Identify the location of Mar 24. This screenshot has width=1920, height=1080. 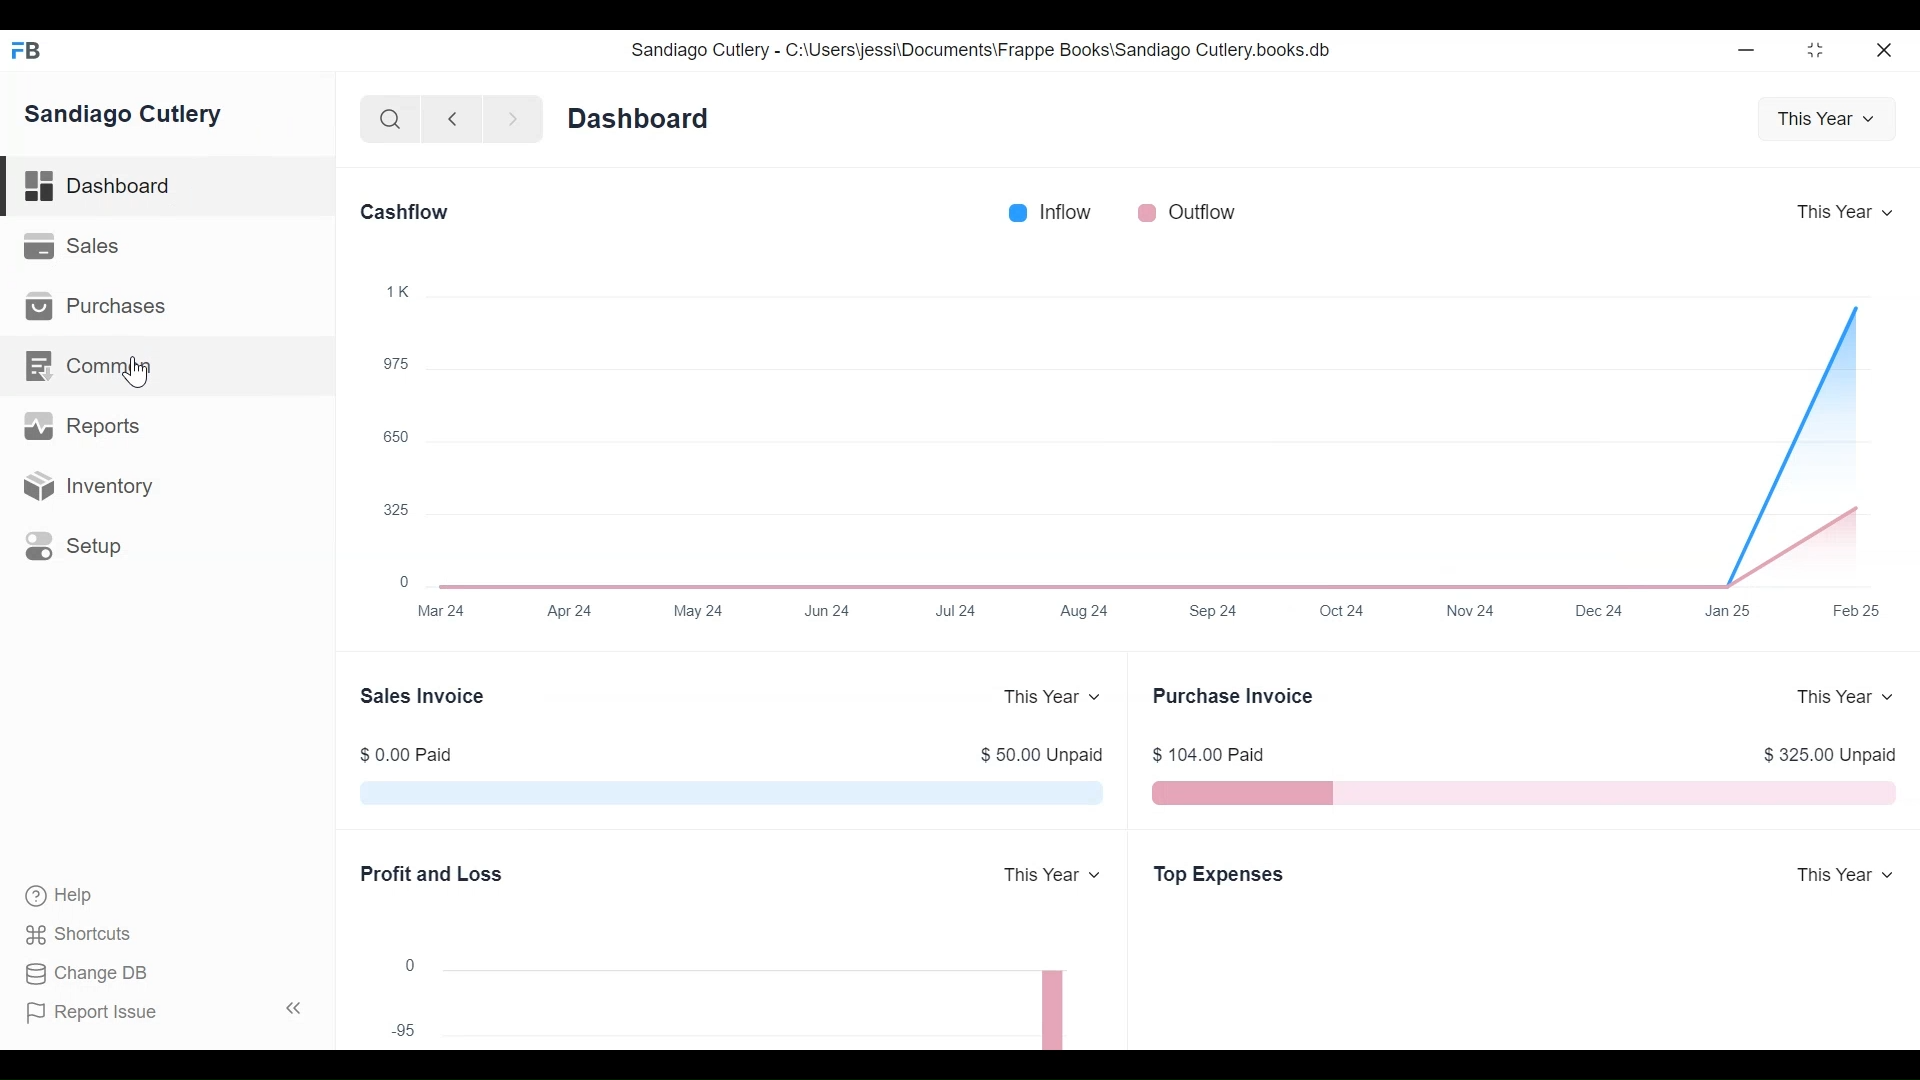
(439, 610).